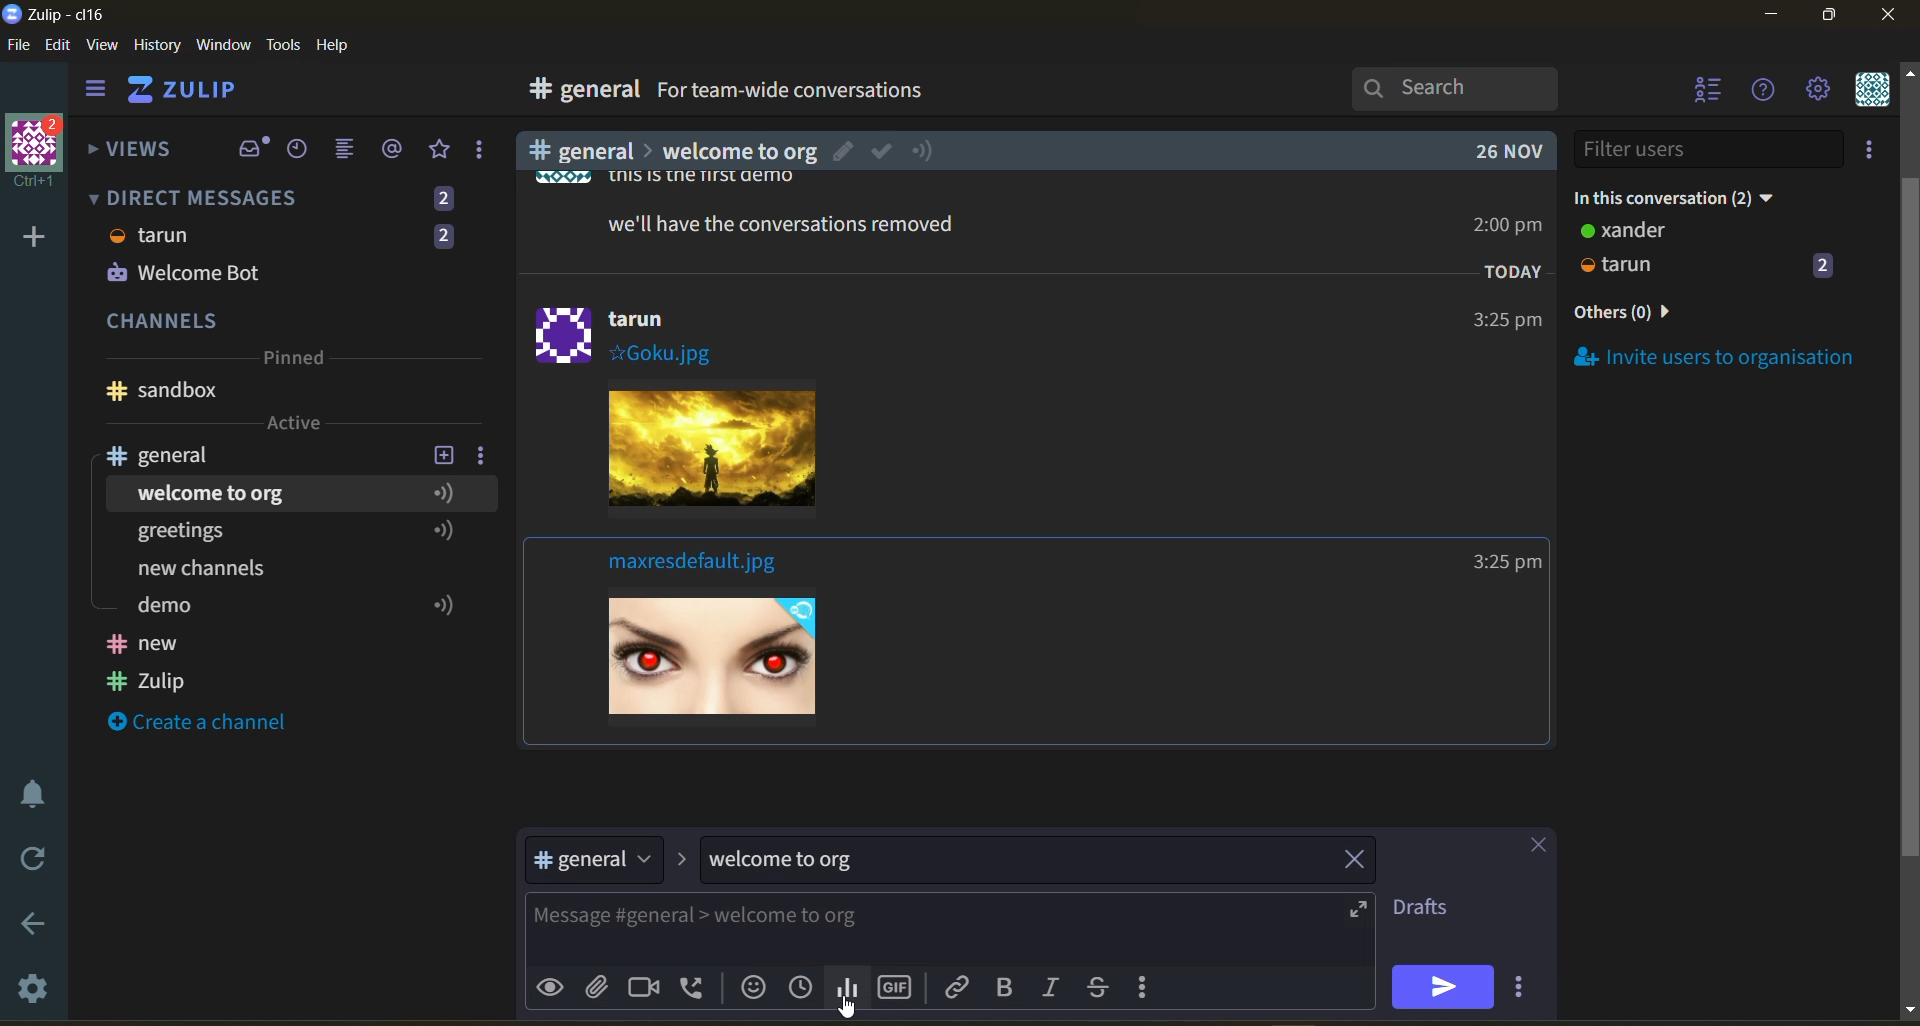 This screenshot has height=1026, width=1920. Describe the element at coordinates (173, 455) in the screenshot. I see `channel name` at that location.